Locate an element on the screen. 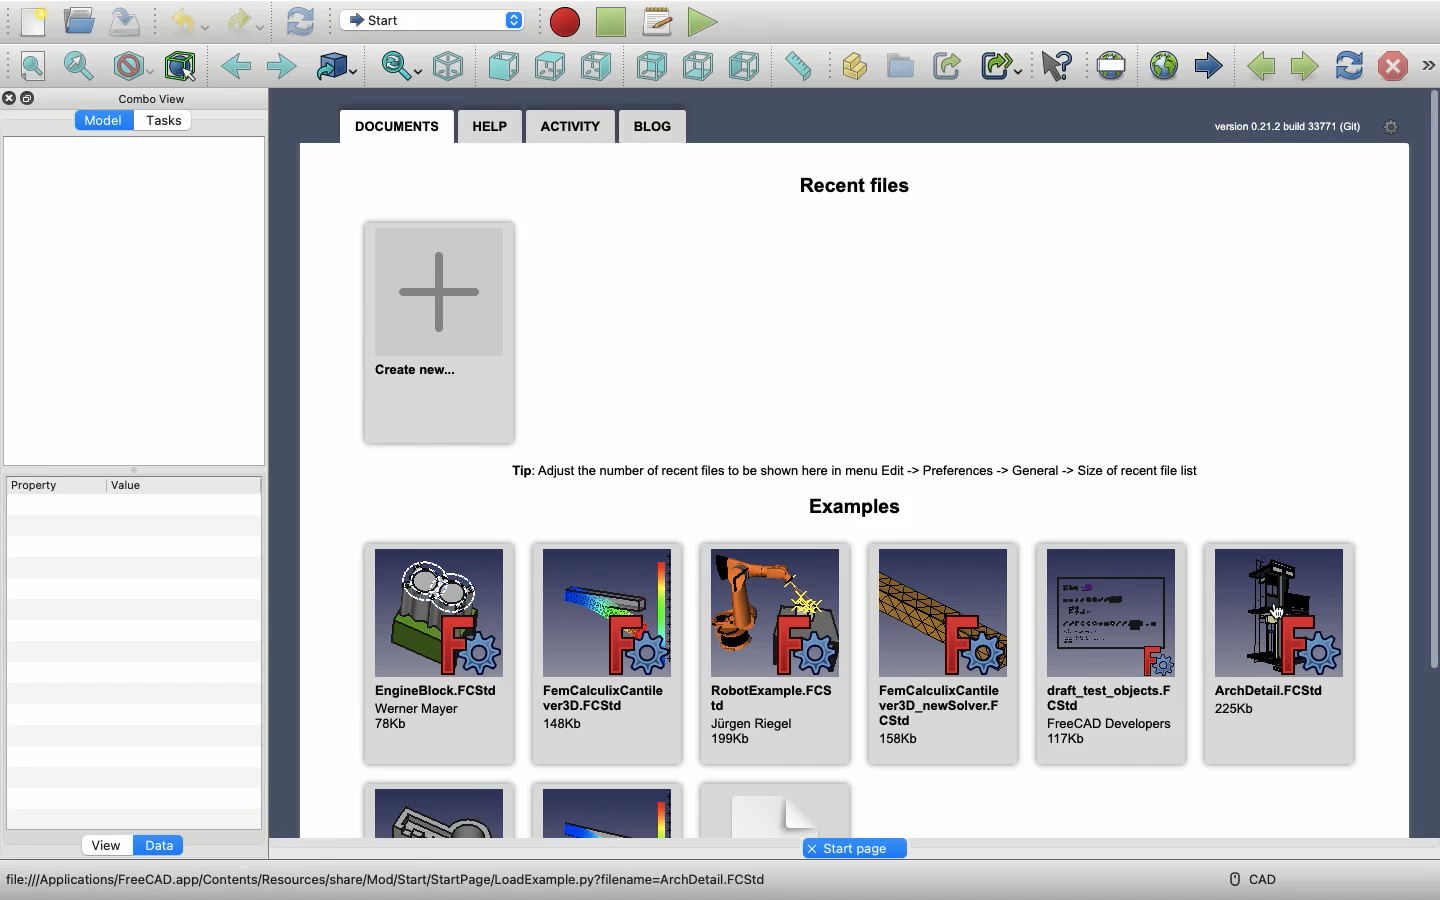  Save is located at coordinates (127, 21).